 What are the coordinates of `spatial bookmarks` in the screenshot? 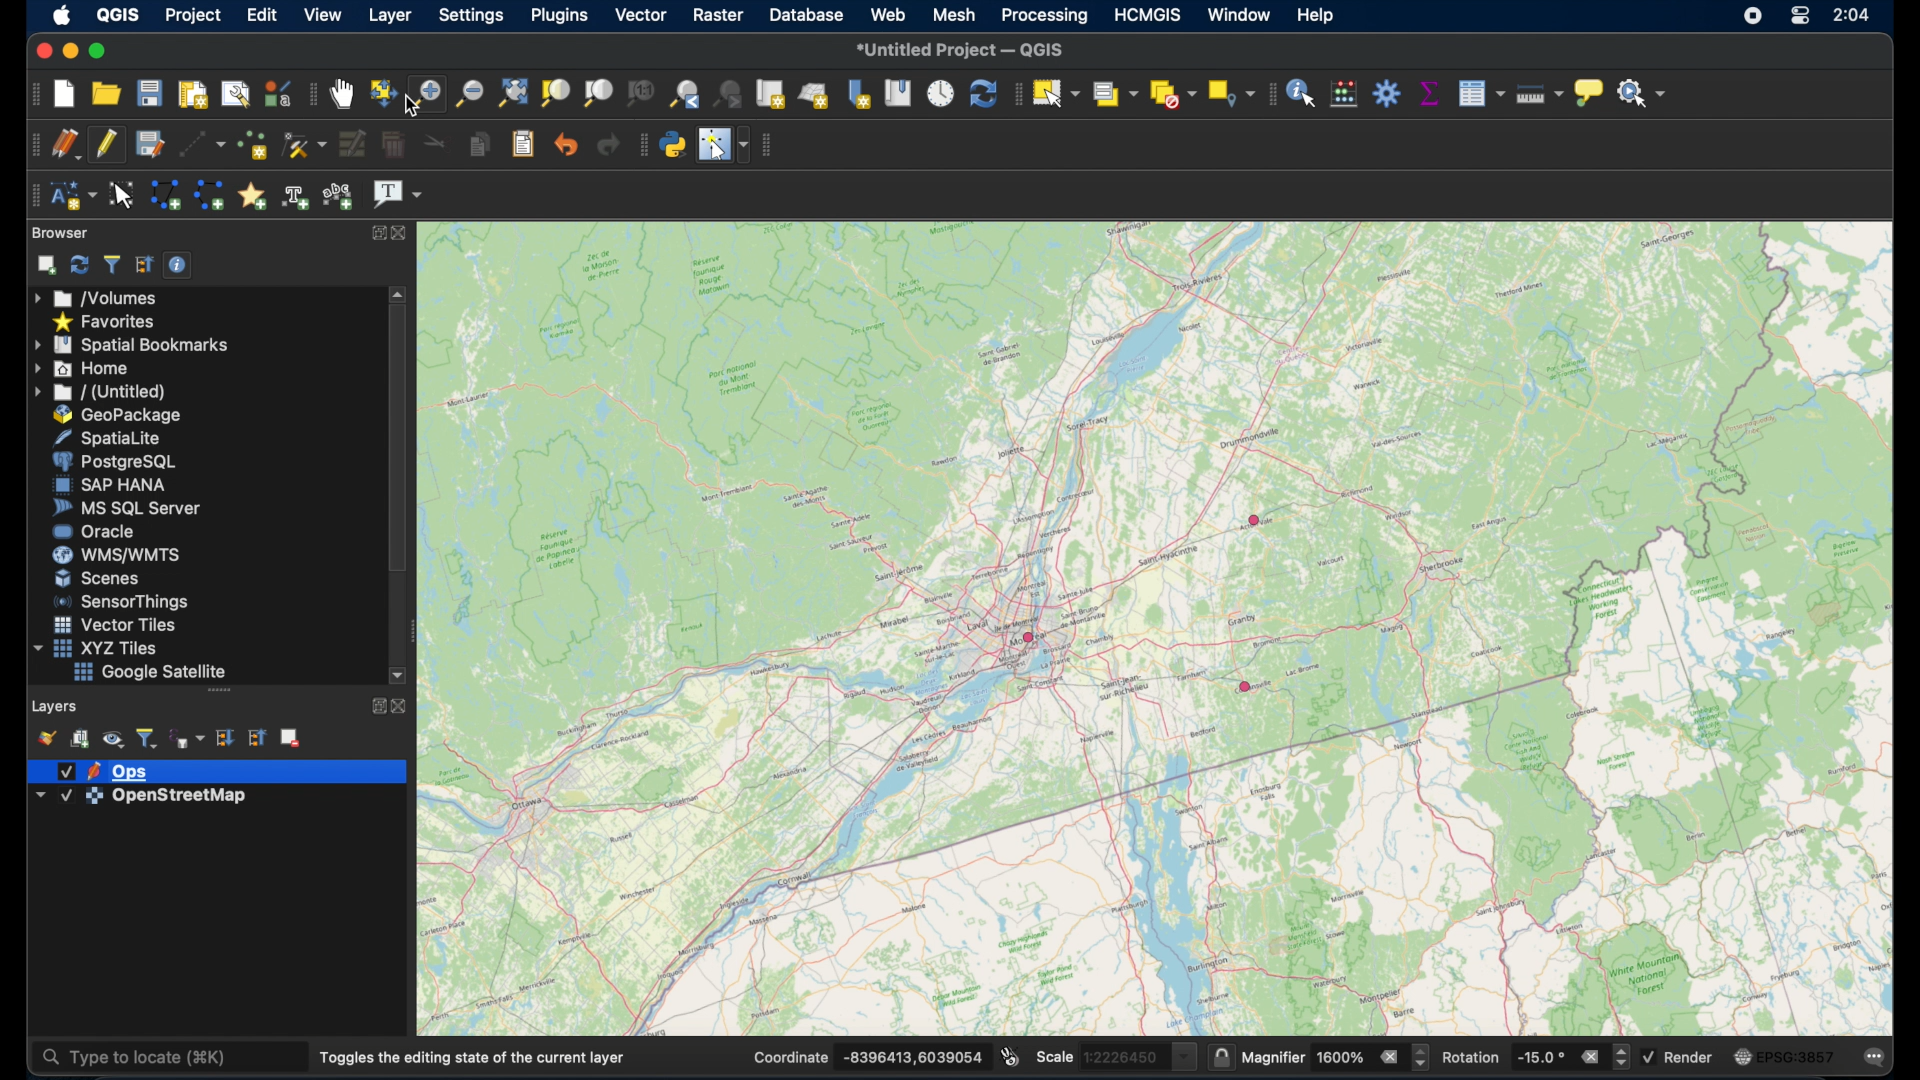 It's located at (131, 345).